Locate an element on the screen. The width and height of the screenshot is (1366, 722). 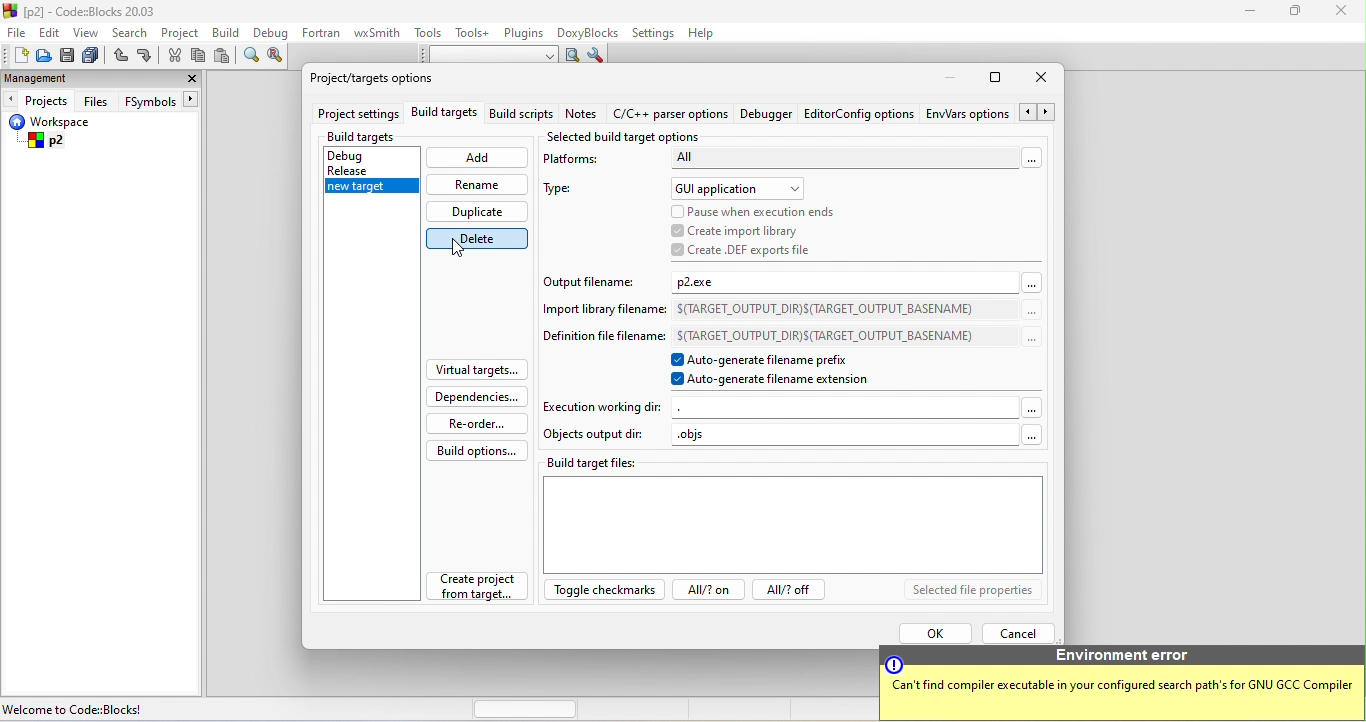
build targets is located at coordinates (379, 137).